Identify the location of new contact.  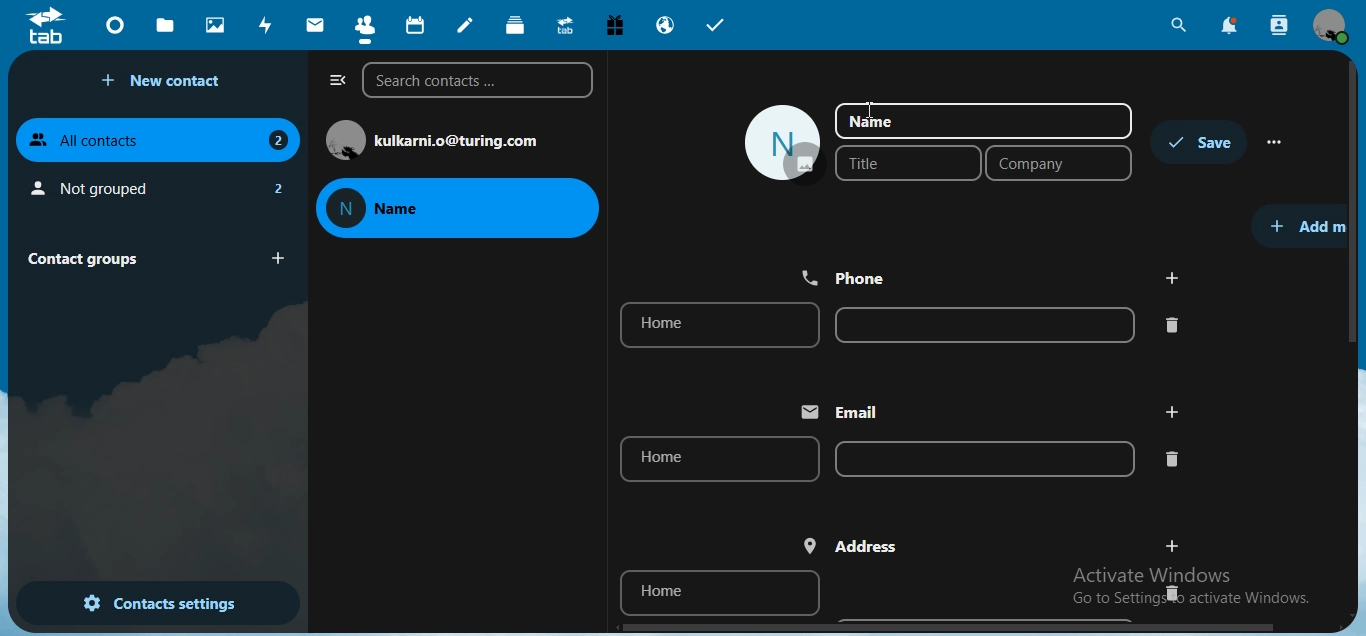
(165, 81).